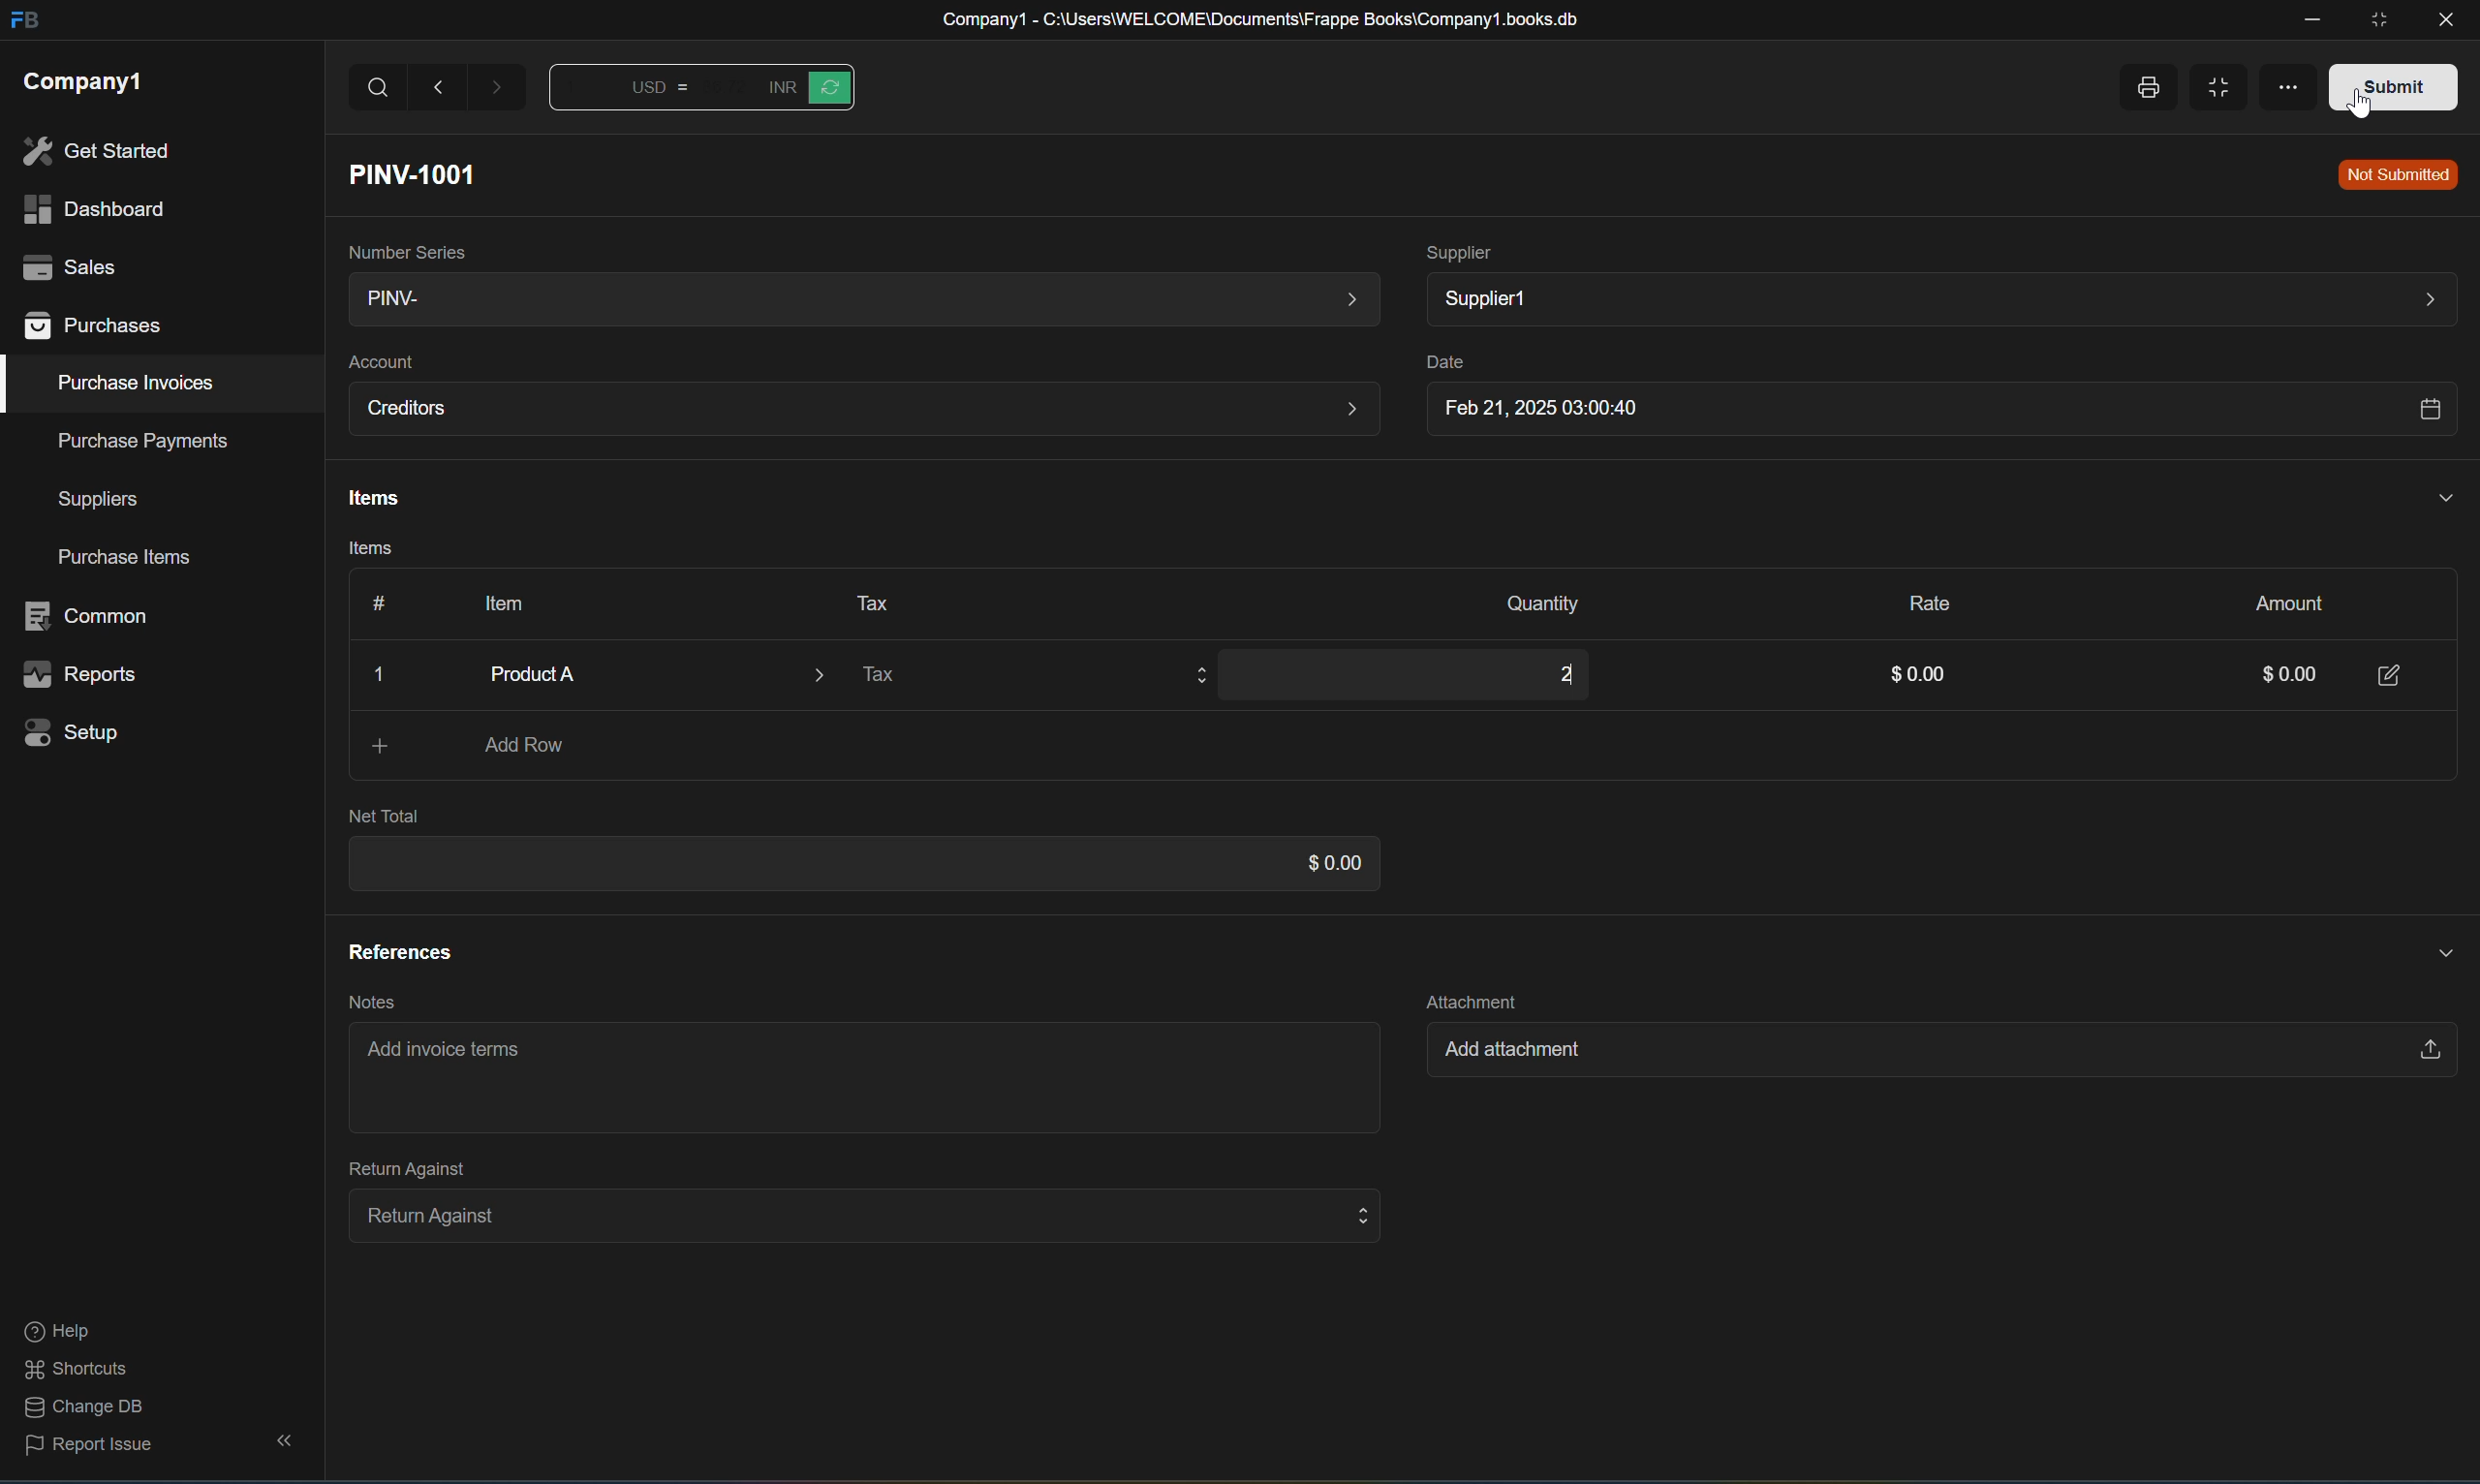 The image size is (2480, 1484). Describe the element at coordinates (368, 499) in the screenshot. I see `Items` at that location.